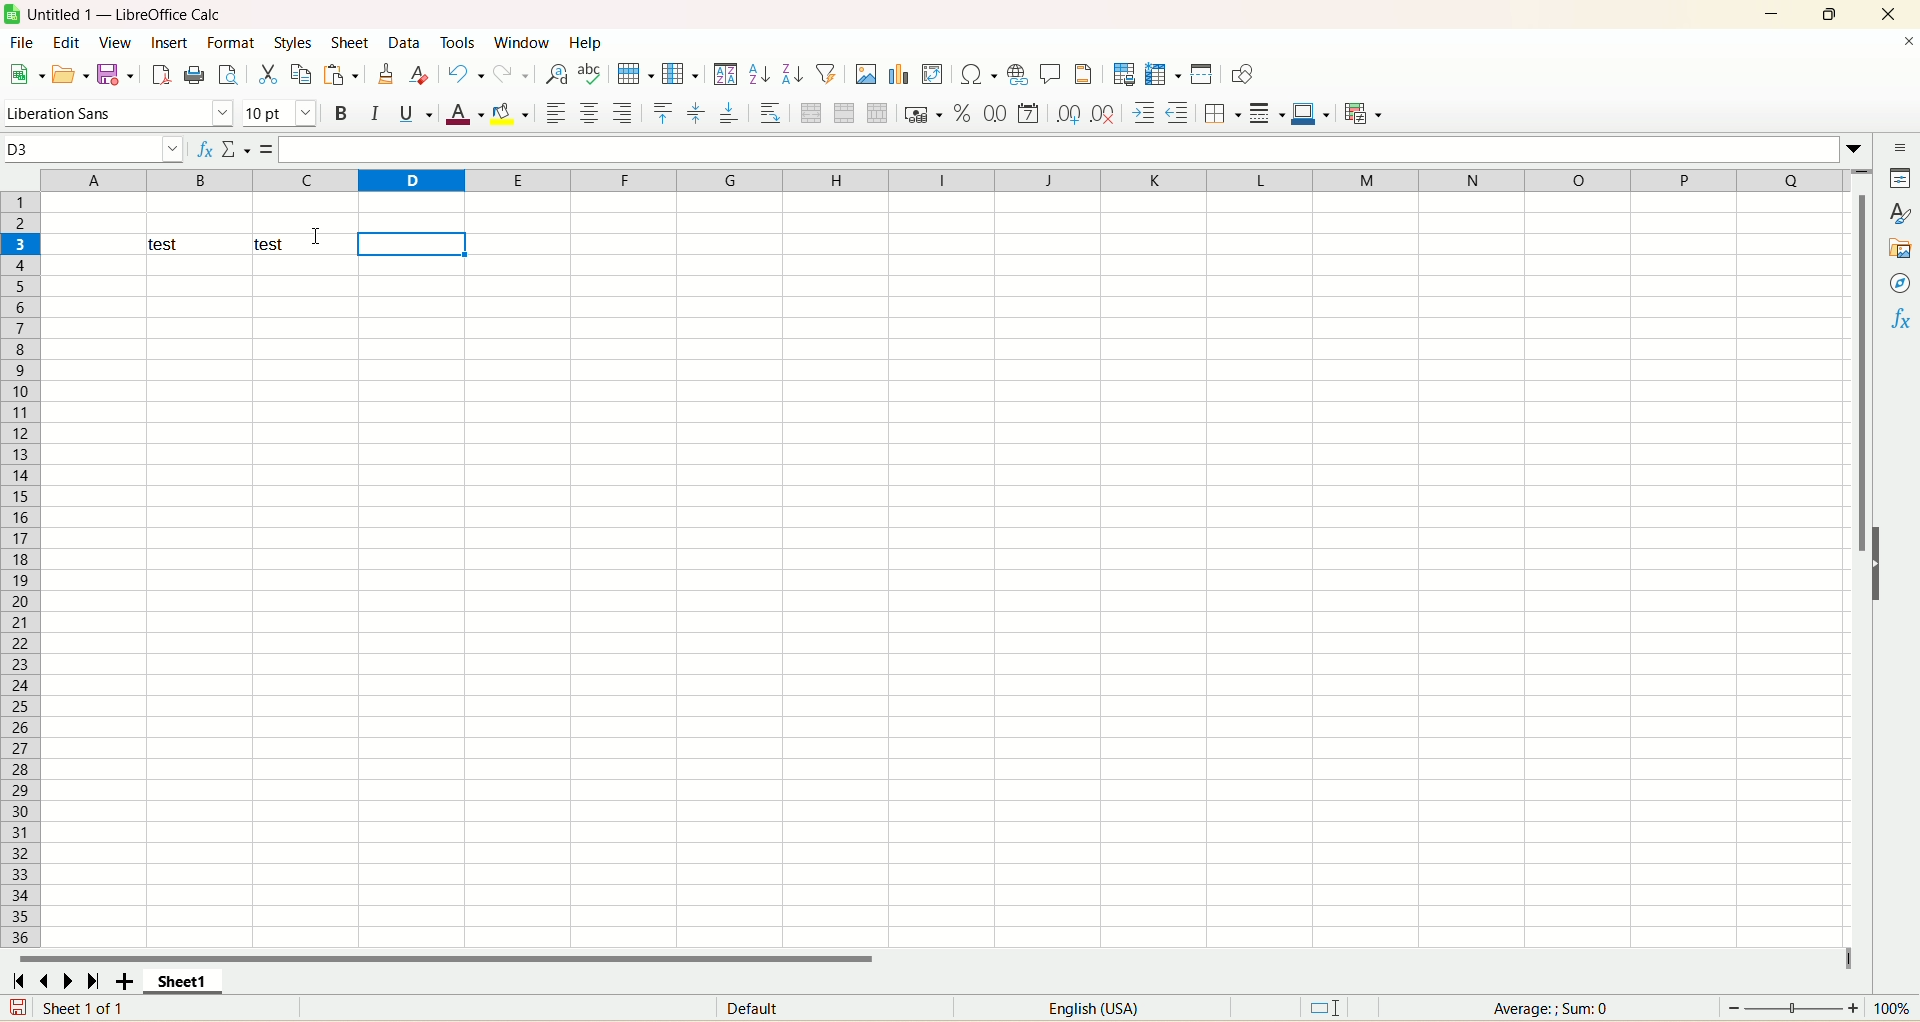  What do you see at coordinates (236, 150) in the screenshot?
I see `select function` at bounding box center [236, 150].